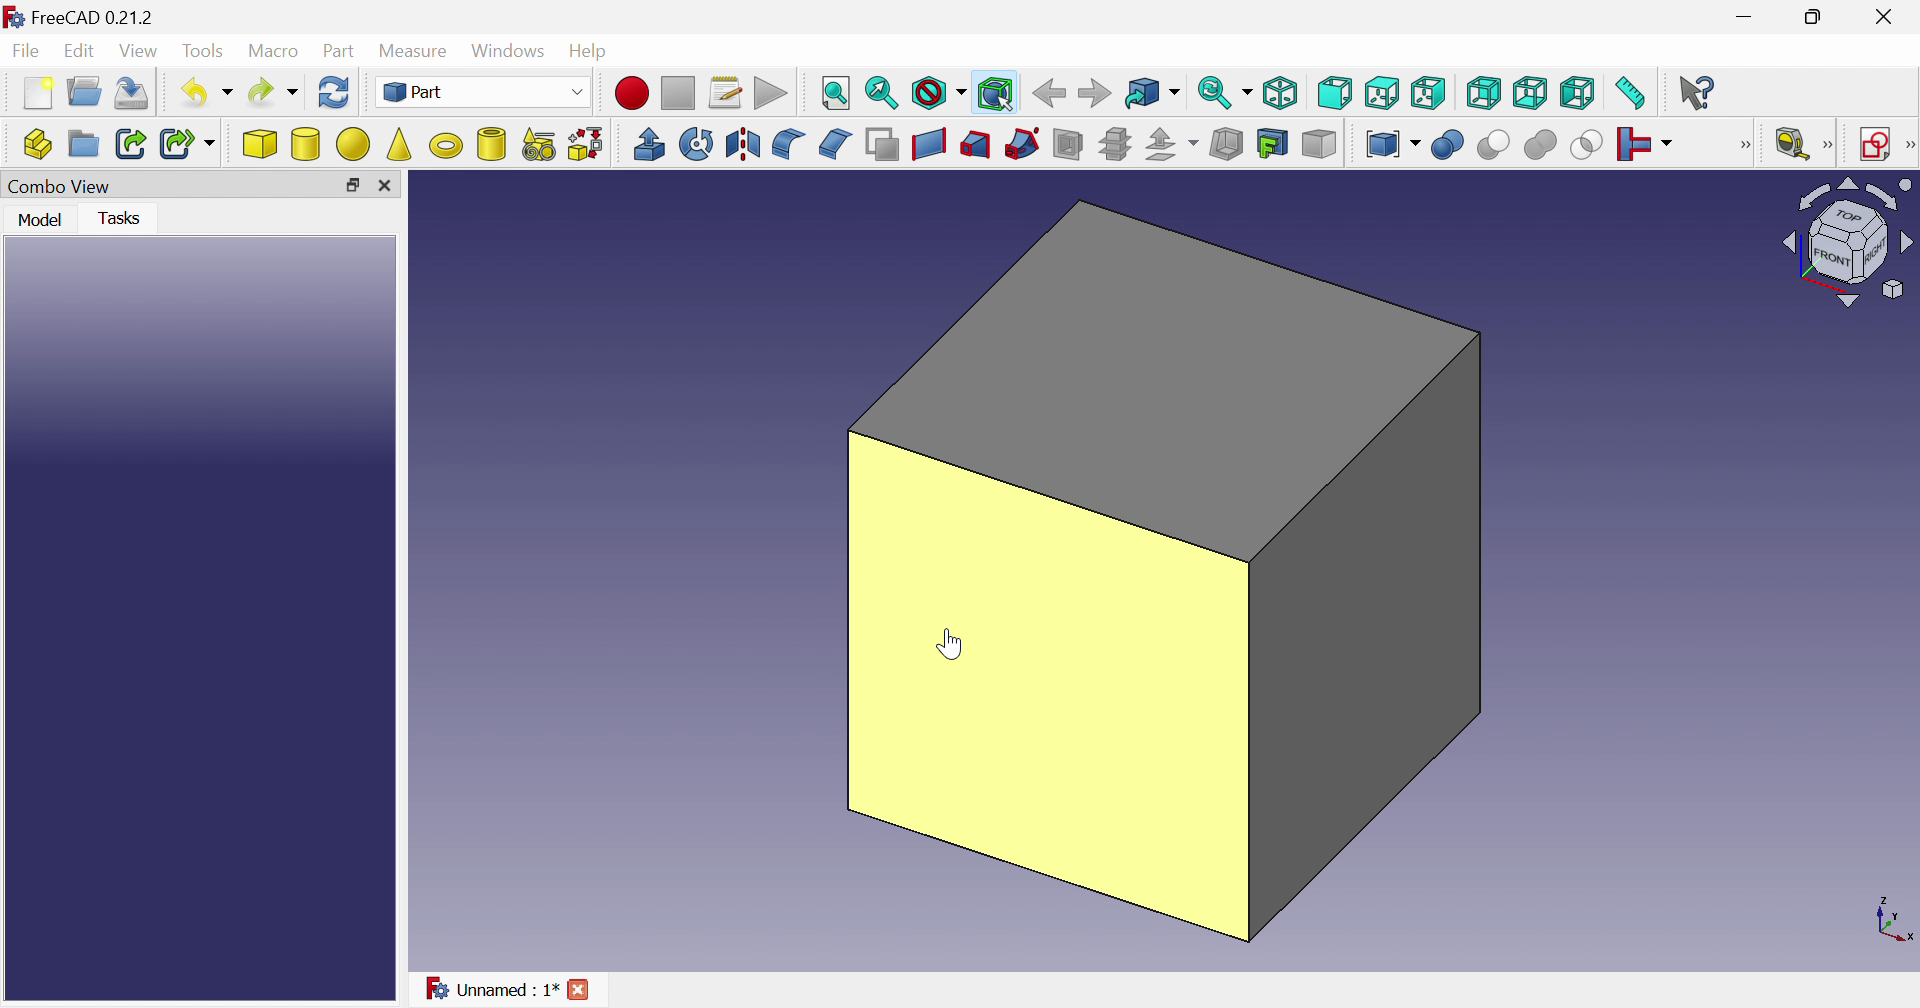 The width and height of the screenshot is (1920, 1008). I want to click on Part, so click(486, 94).